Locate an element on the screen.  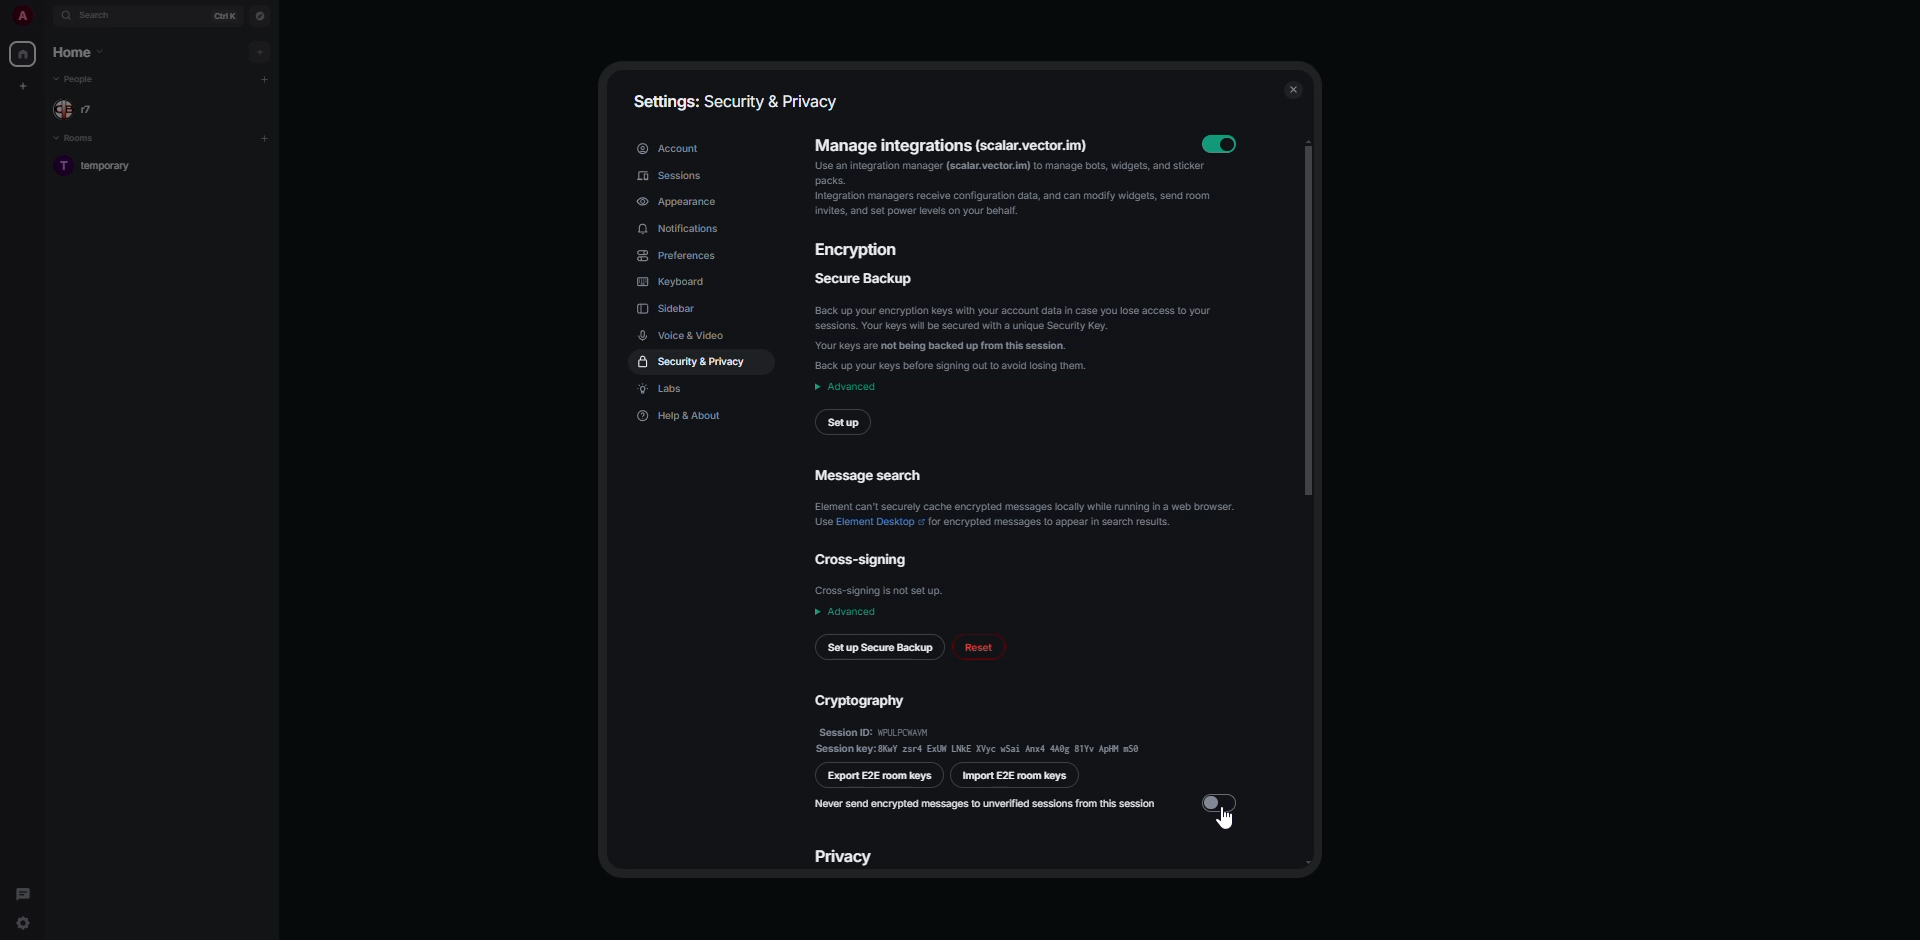
people is located at coordinates (78, 109).